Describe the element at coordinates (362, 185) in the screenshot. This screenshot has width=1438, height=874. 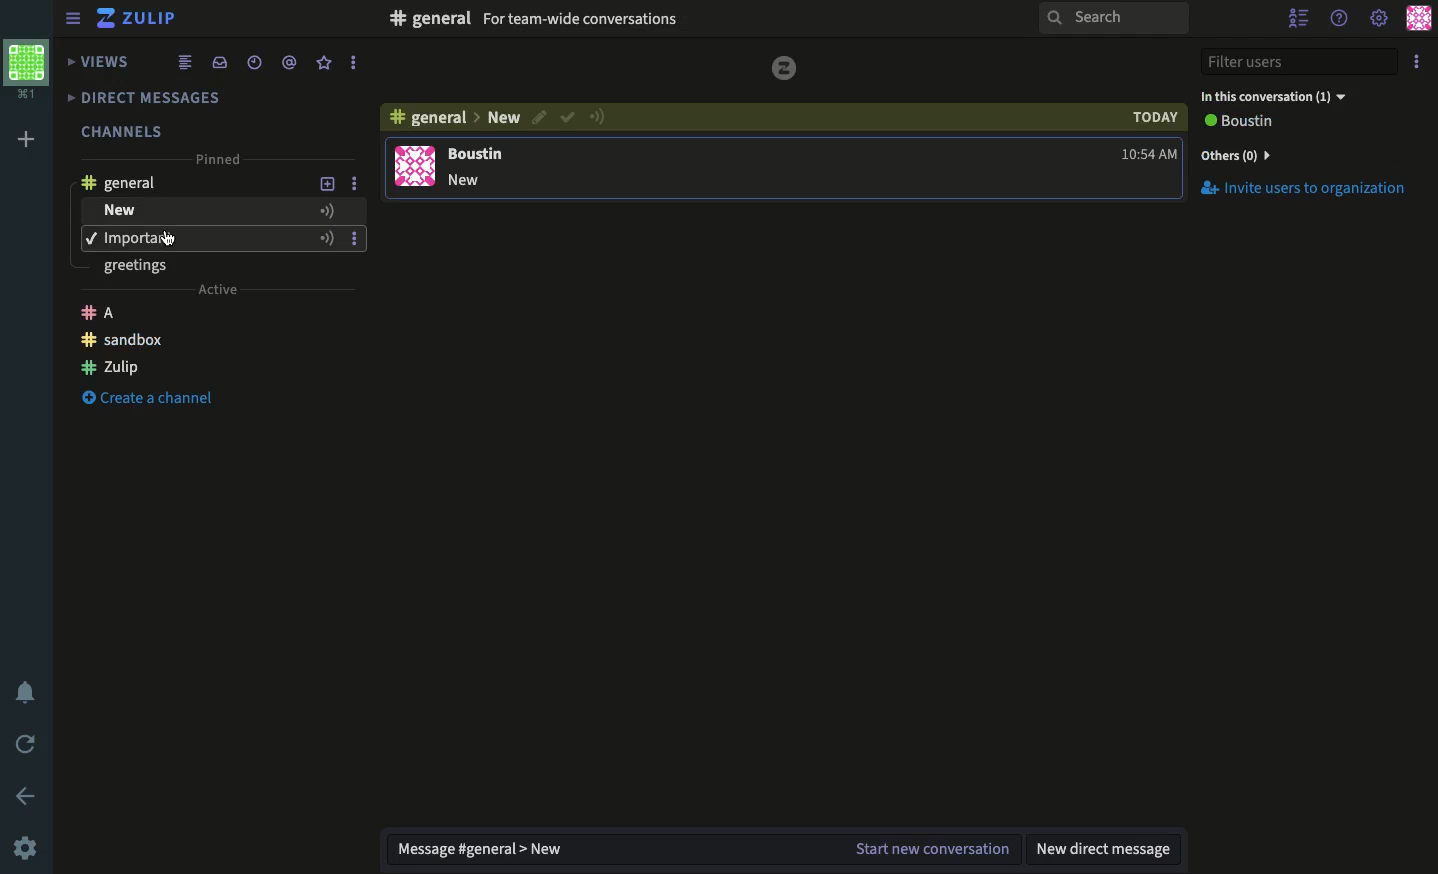
I see `More Options` at that location.